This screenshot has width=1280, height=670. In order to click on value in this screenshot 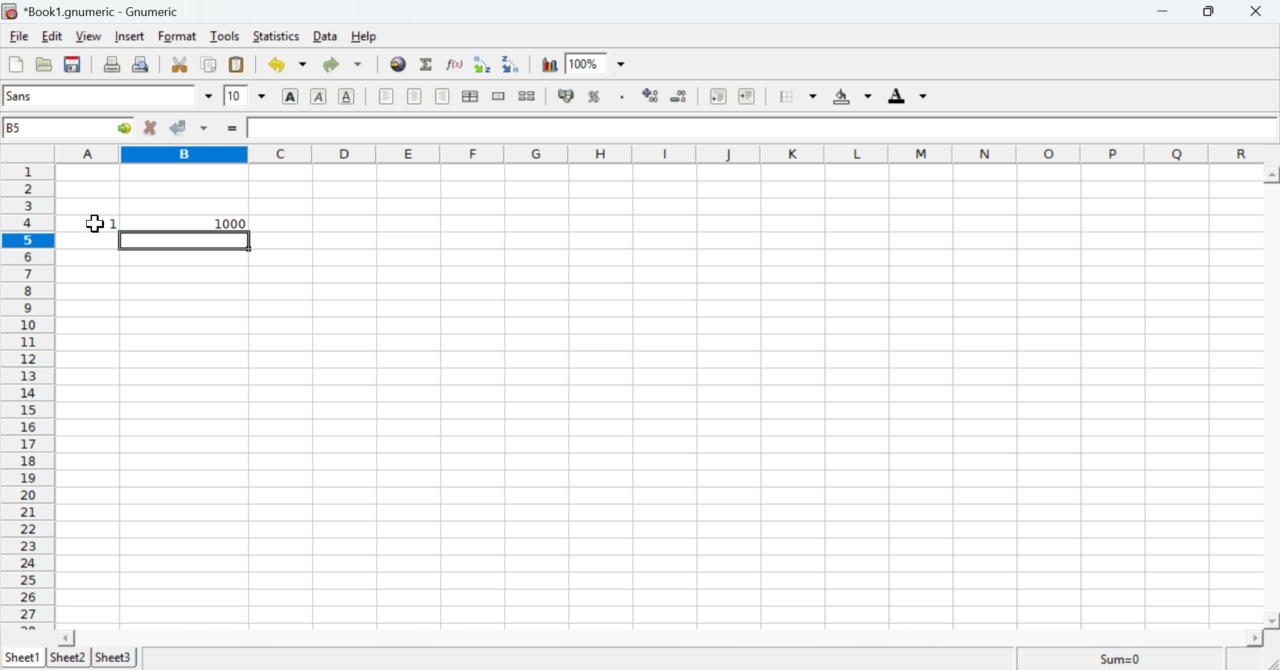, I will do `click(88, 223)`.